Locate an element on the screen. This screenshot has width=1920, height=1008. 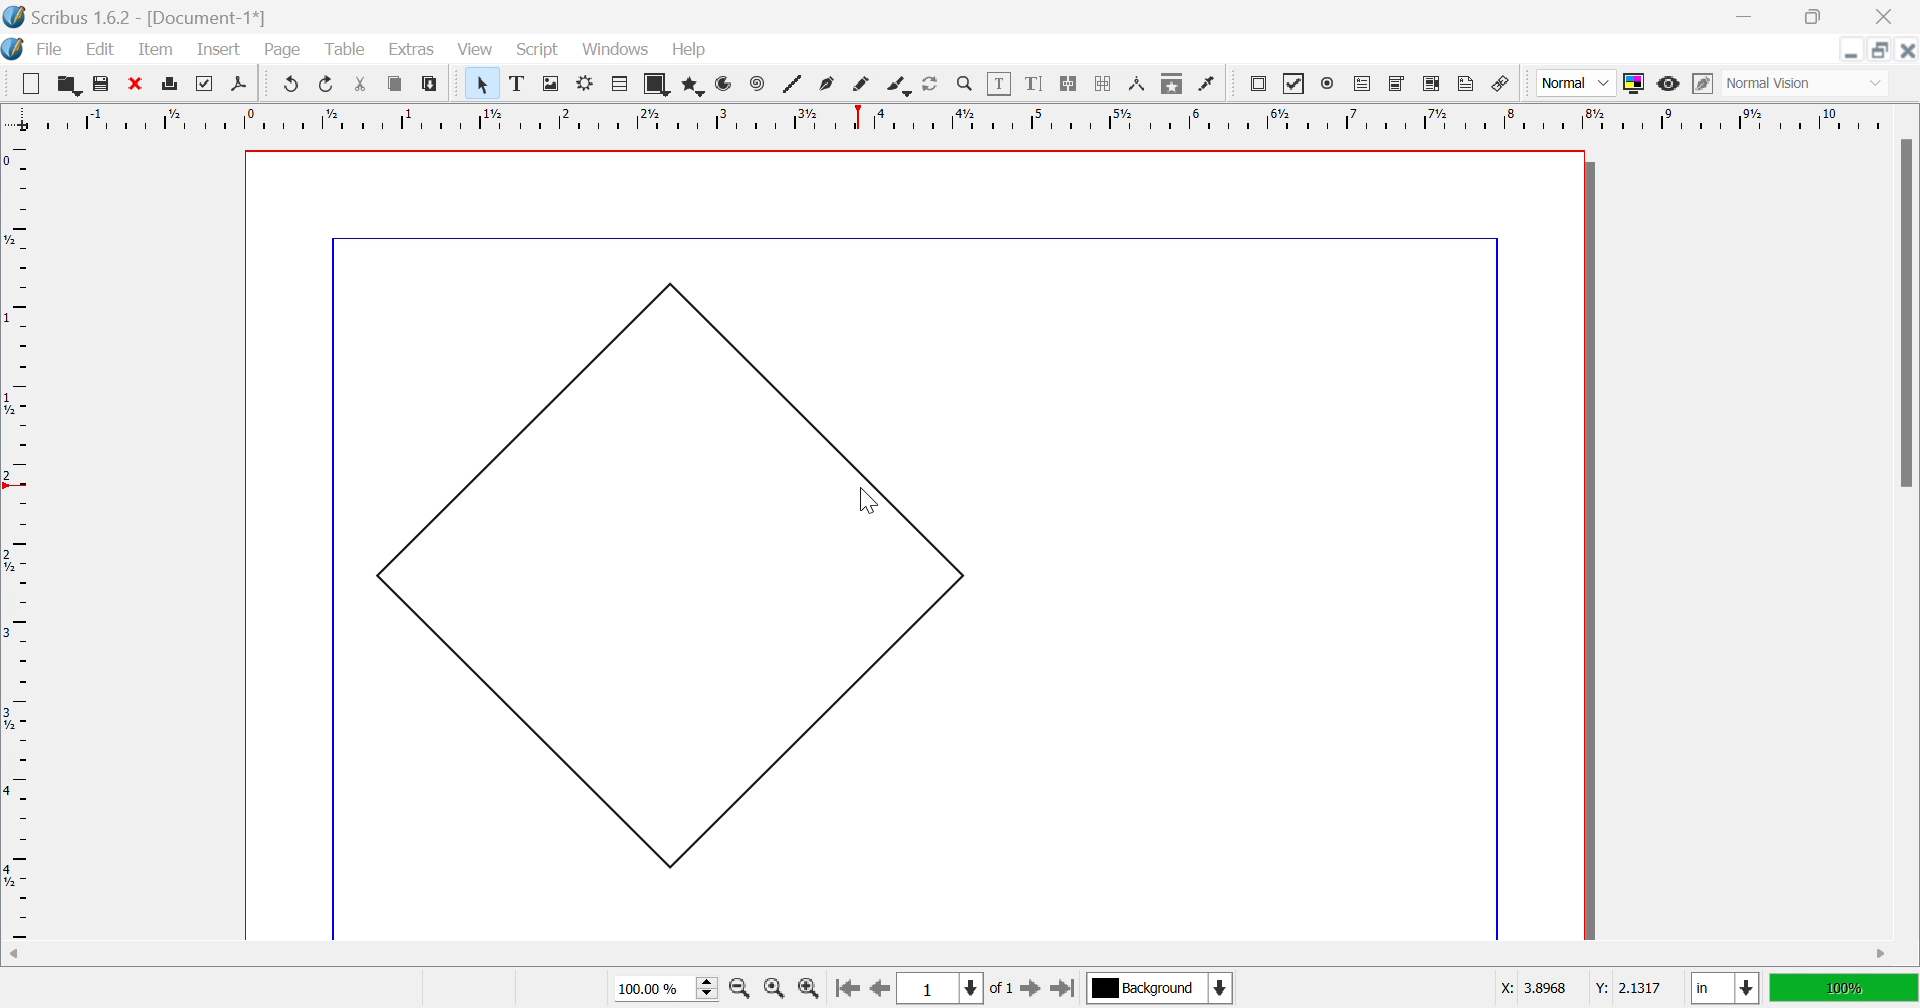
Select the image preview quality is located at coordinates (1575, 83).